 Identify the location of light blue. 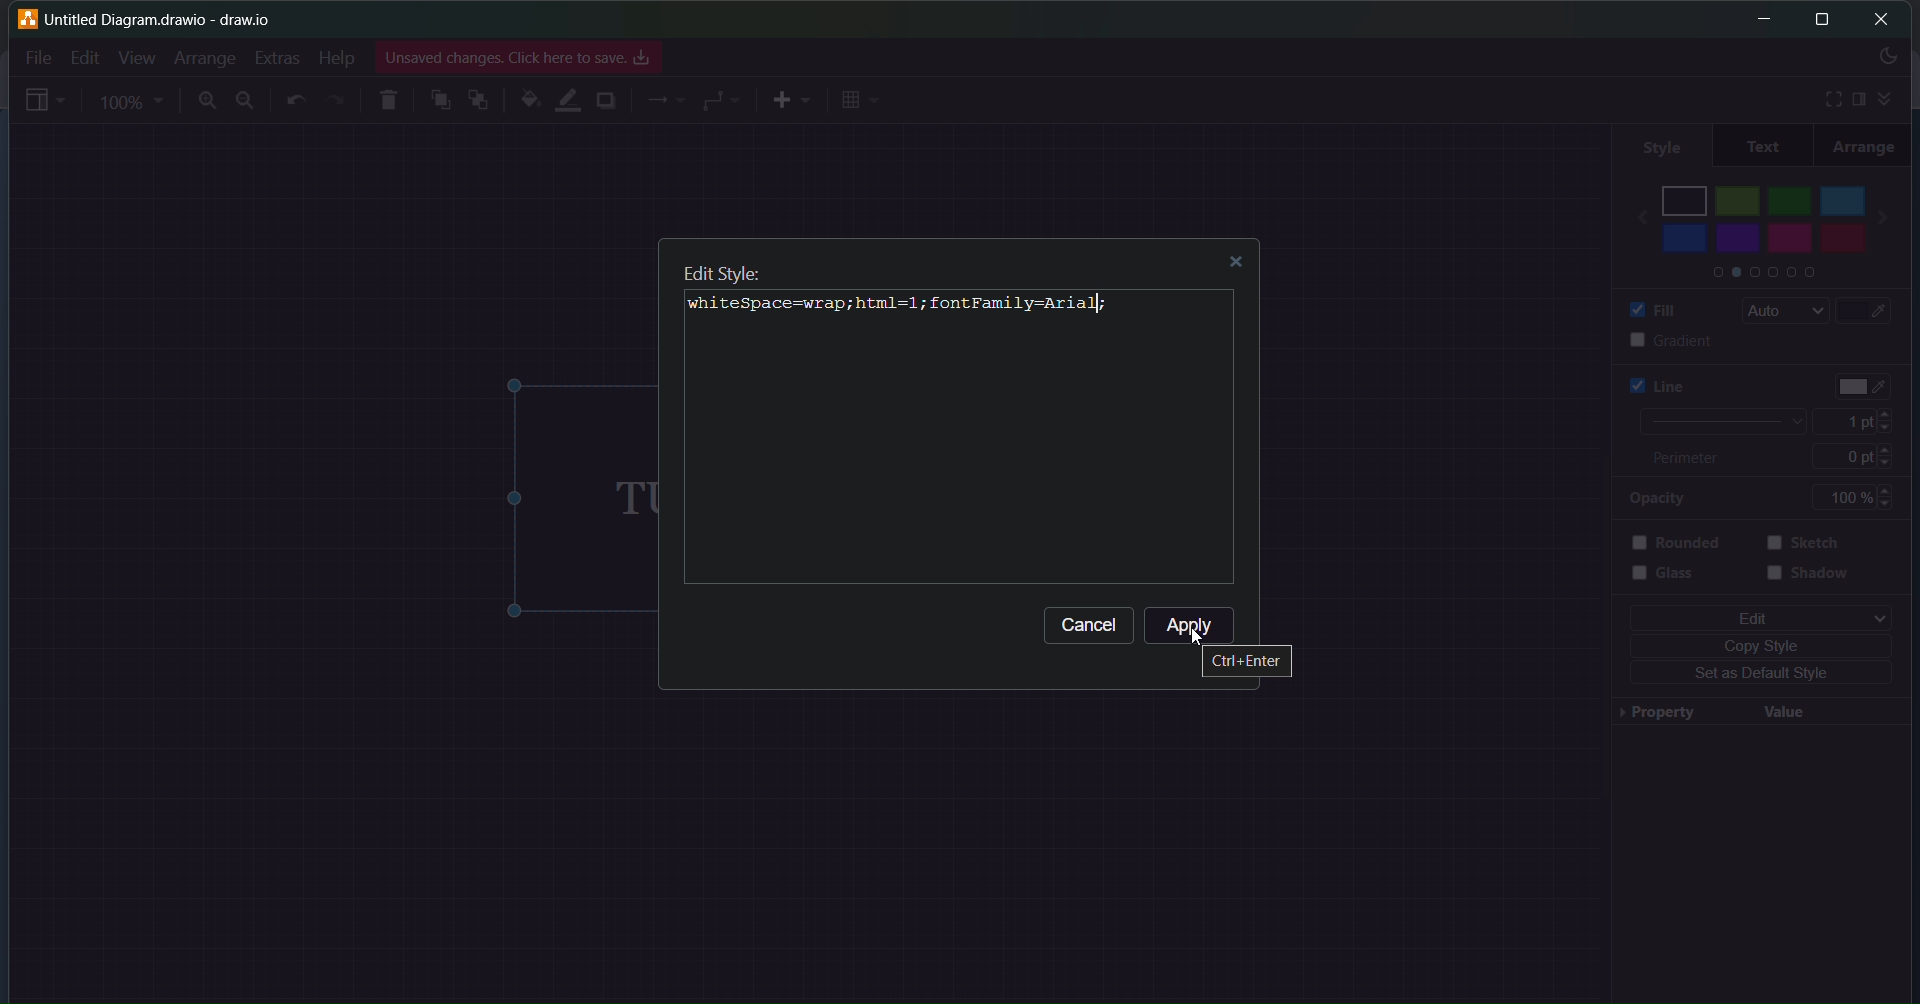
(1844, 197).